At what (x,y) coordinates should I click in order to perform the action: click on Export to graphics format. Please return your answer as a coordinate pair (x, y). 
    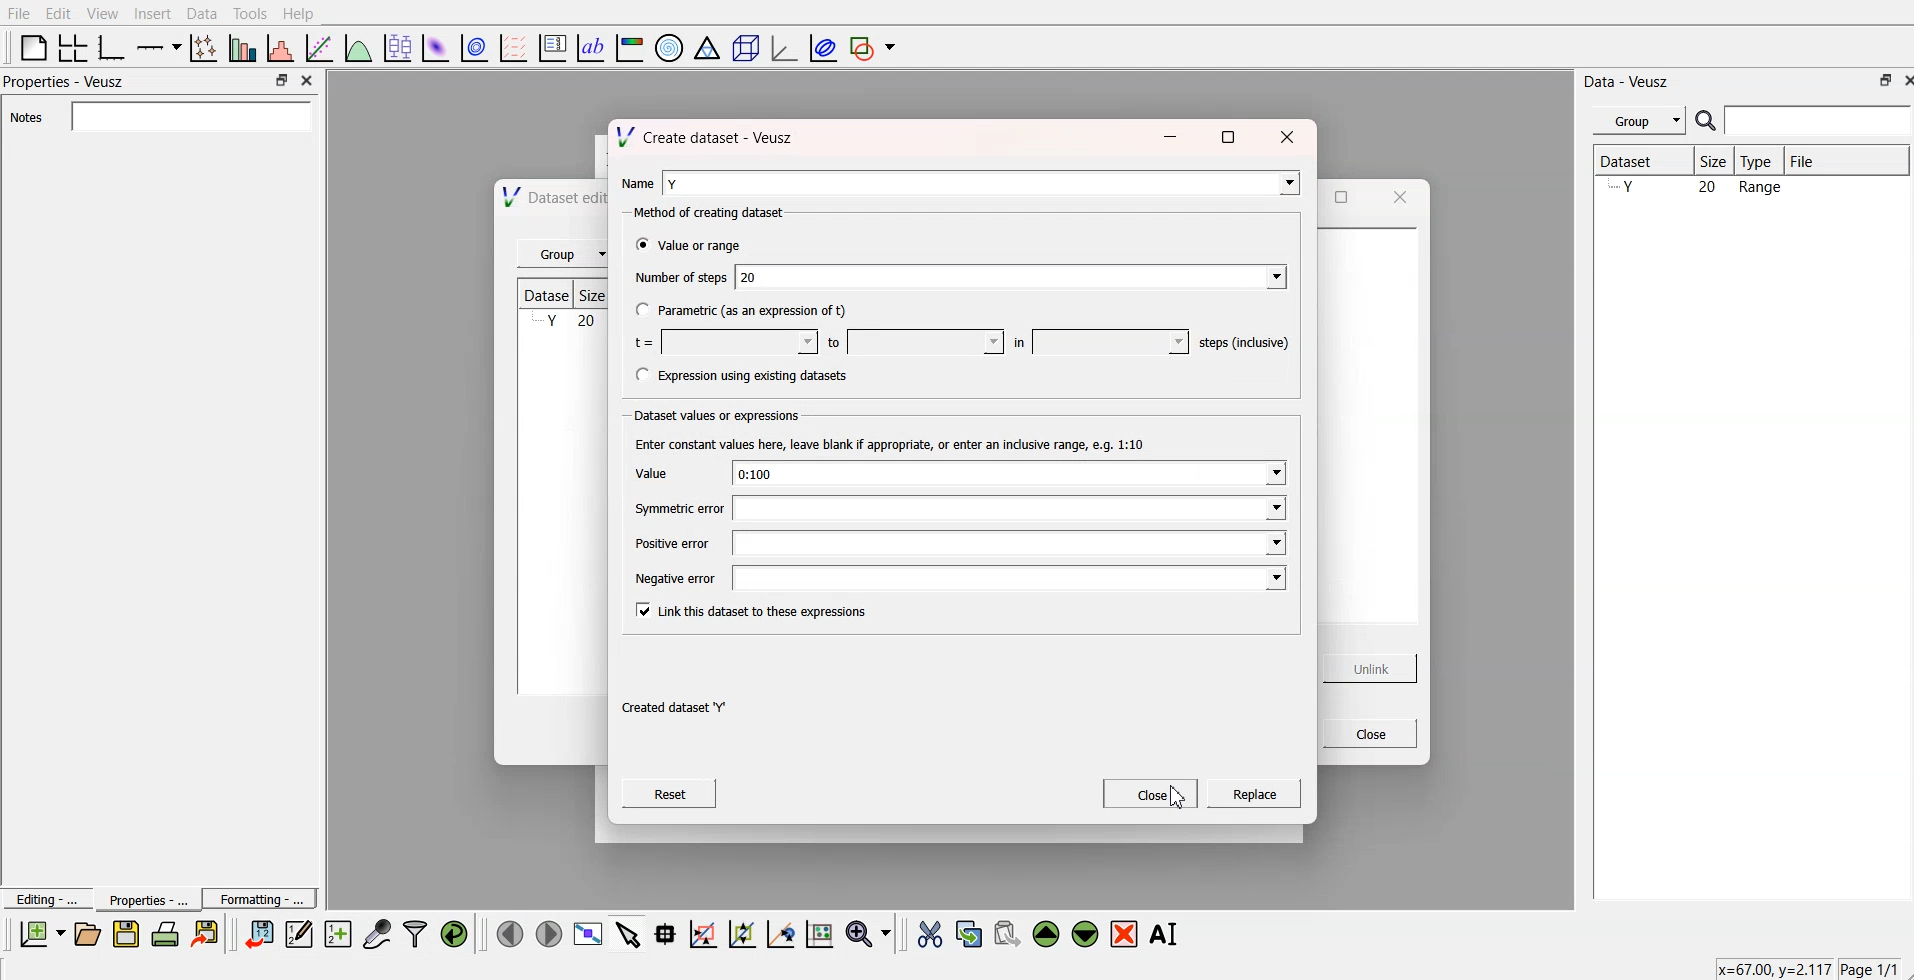
    Looking at the image, I should click on (209, 935).